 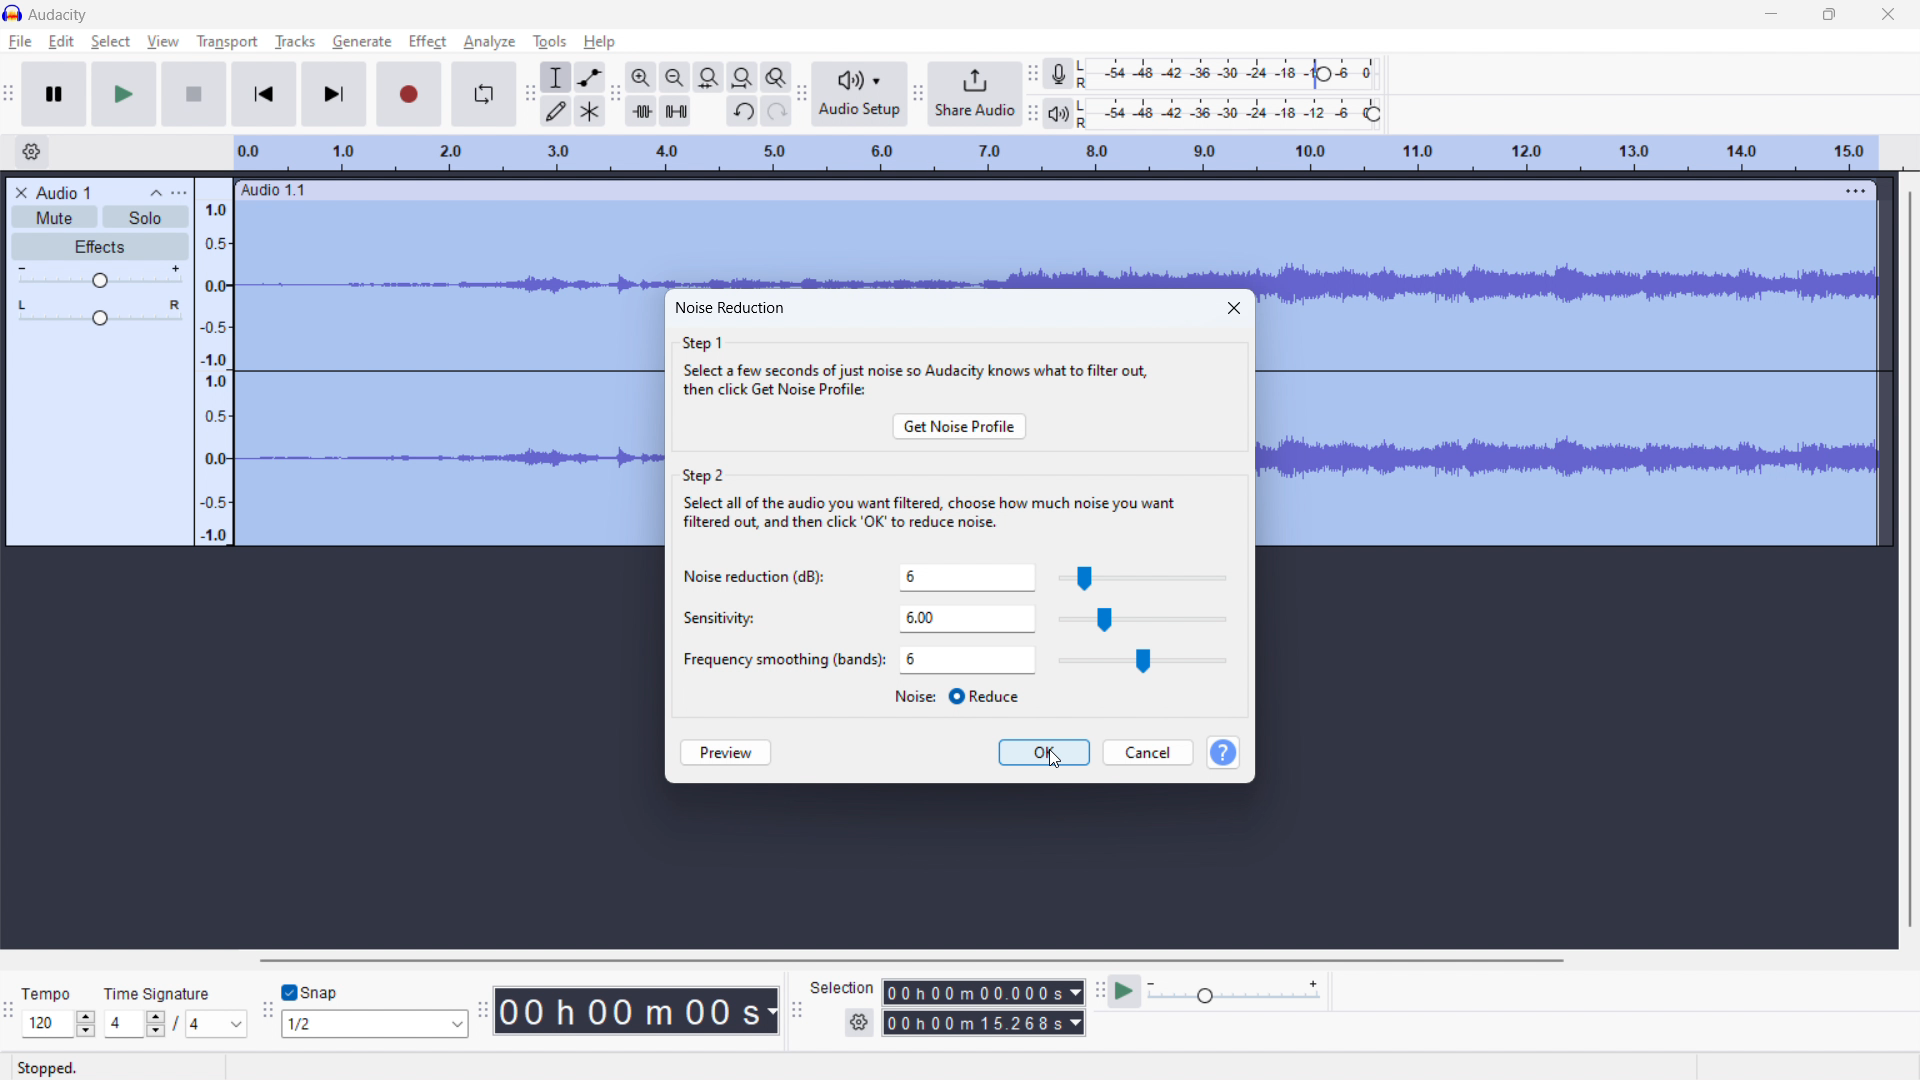 What do you see at coordinates (916, 92) in the screenshot?
I see `share audio toolbar` at bounding box center [916, 92].